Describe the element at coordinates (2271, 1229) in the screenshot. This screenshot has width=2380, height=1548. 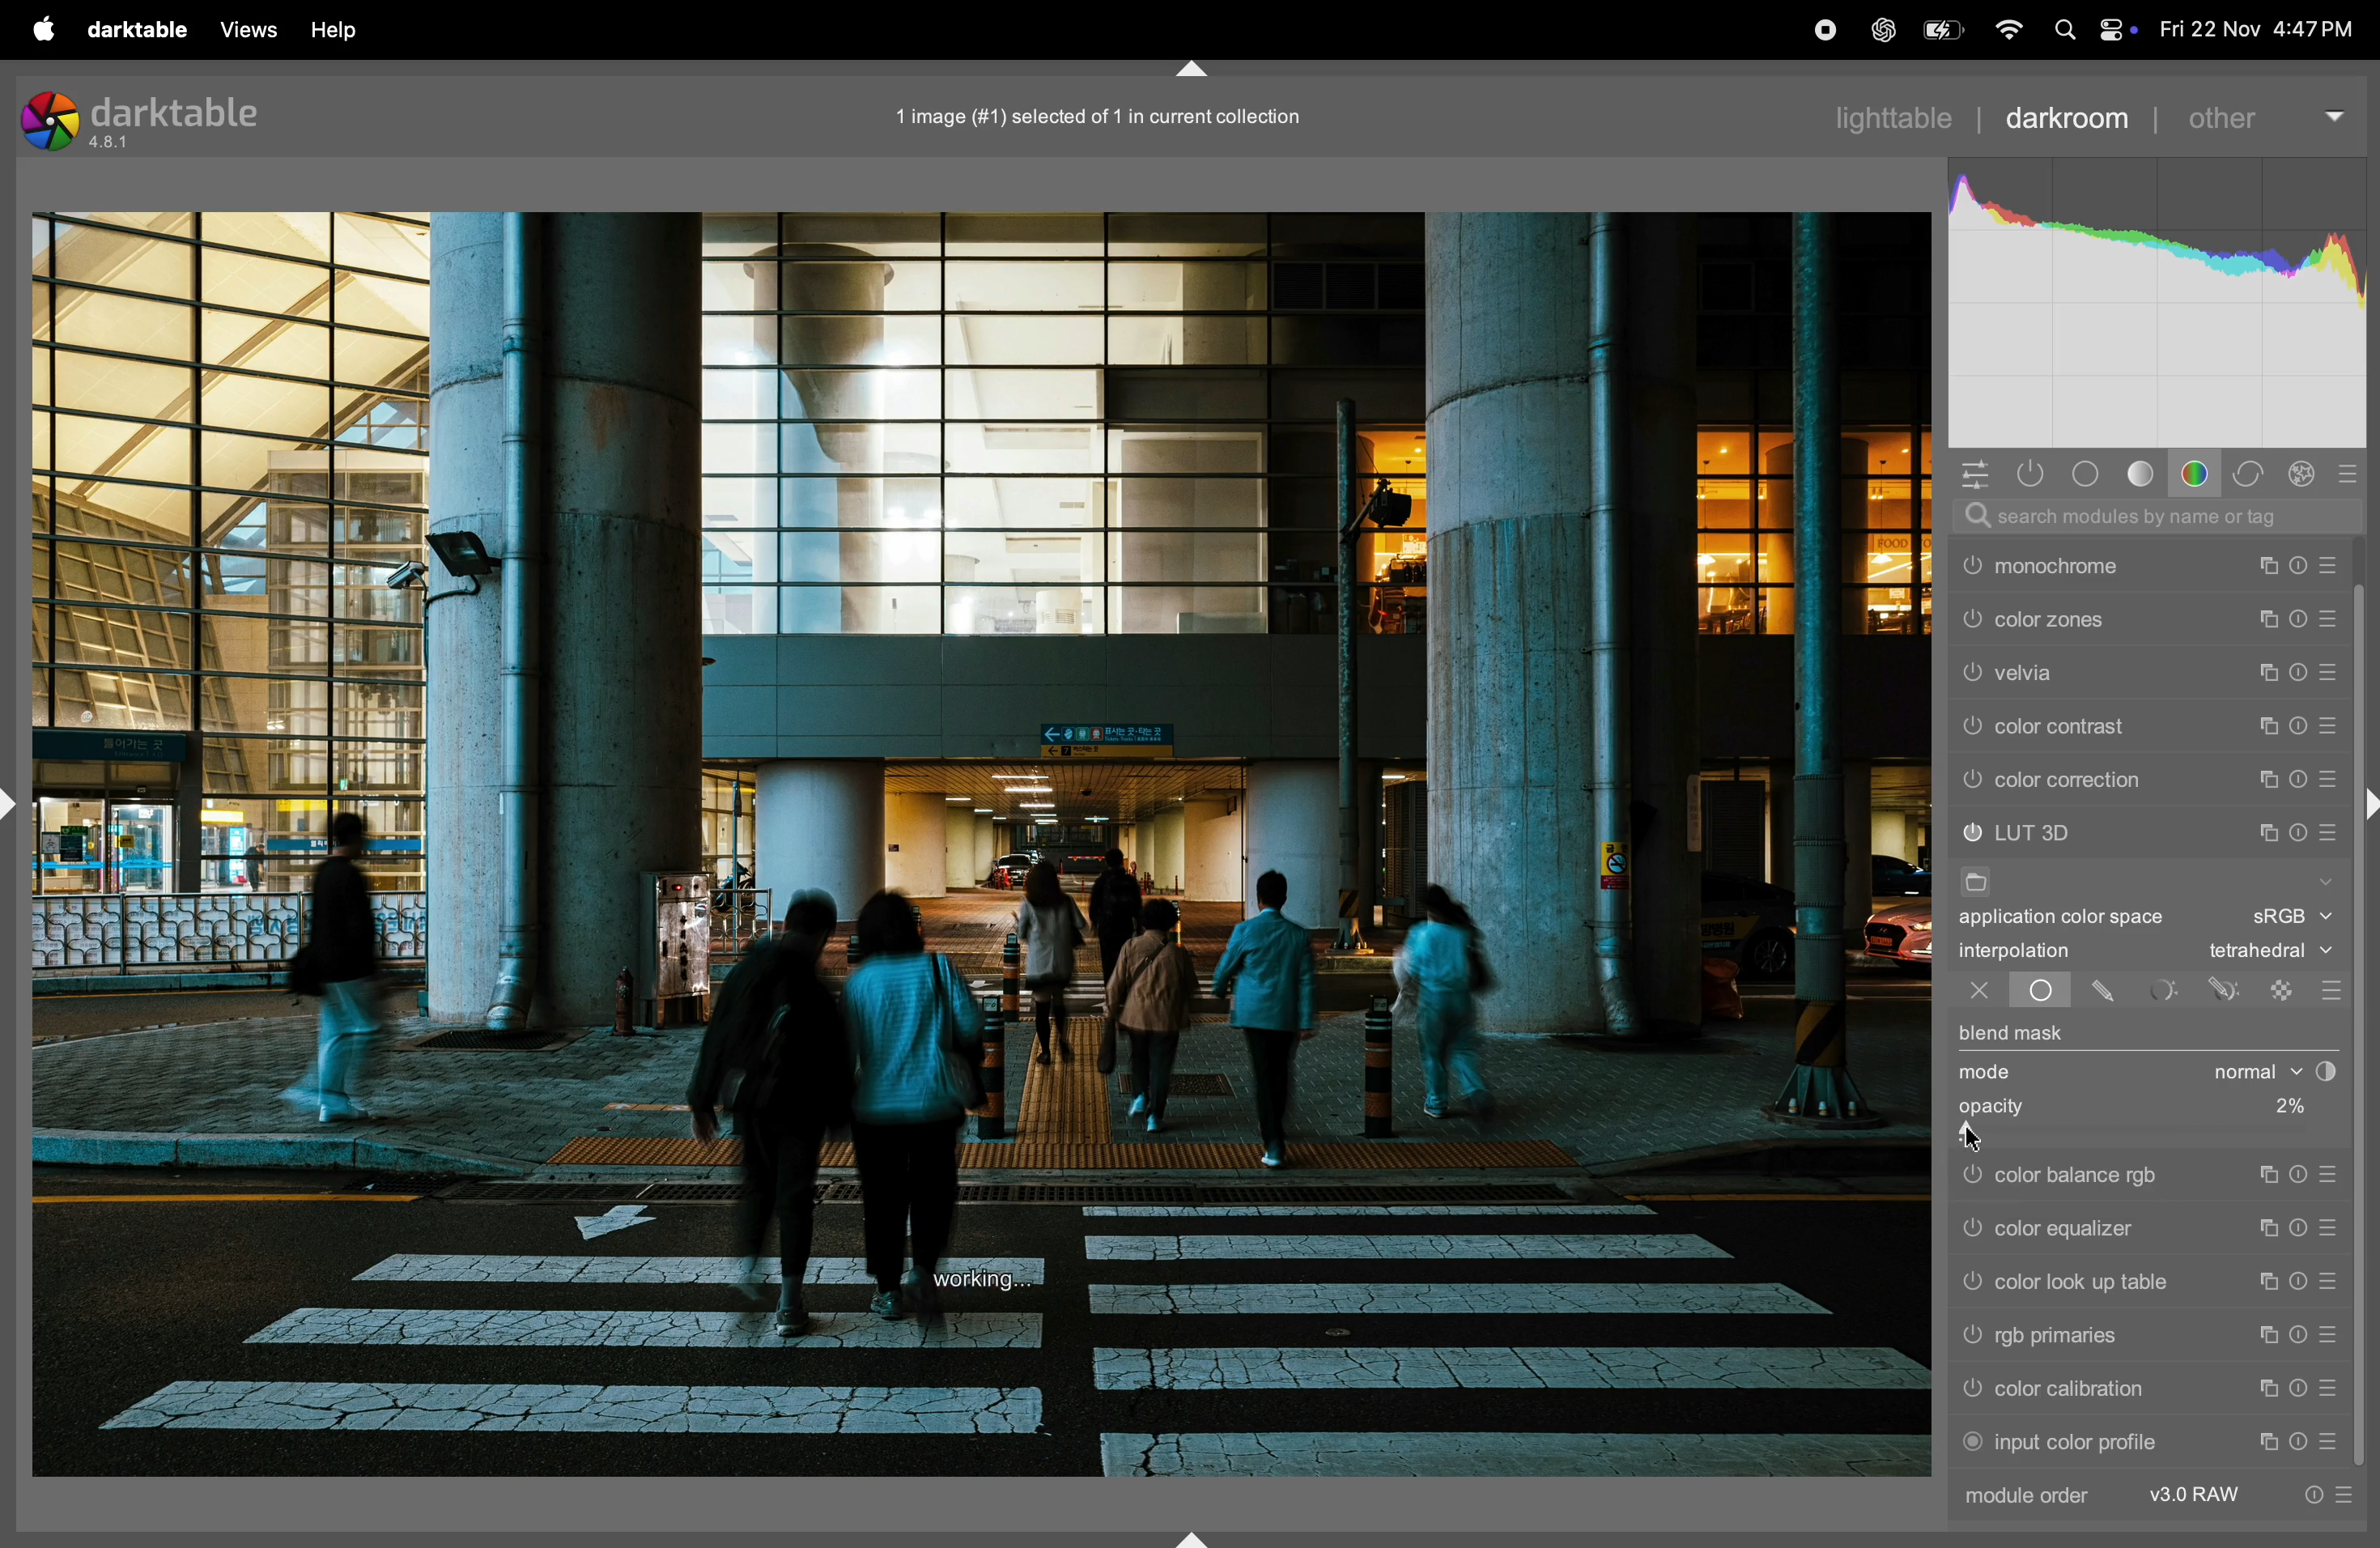
I see `multiple instance actions` at that location.